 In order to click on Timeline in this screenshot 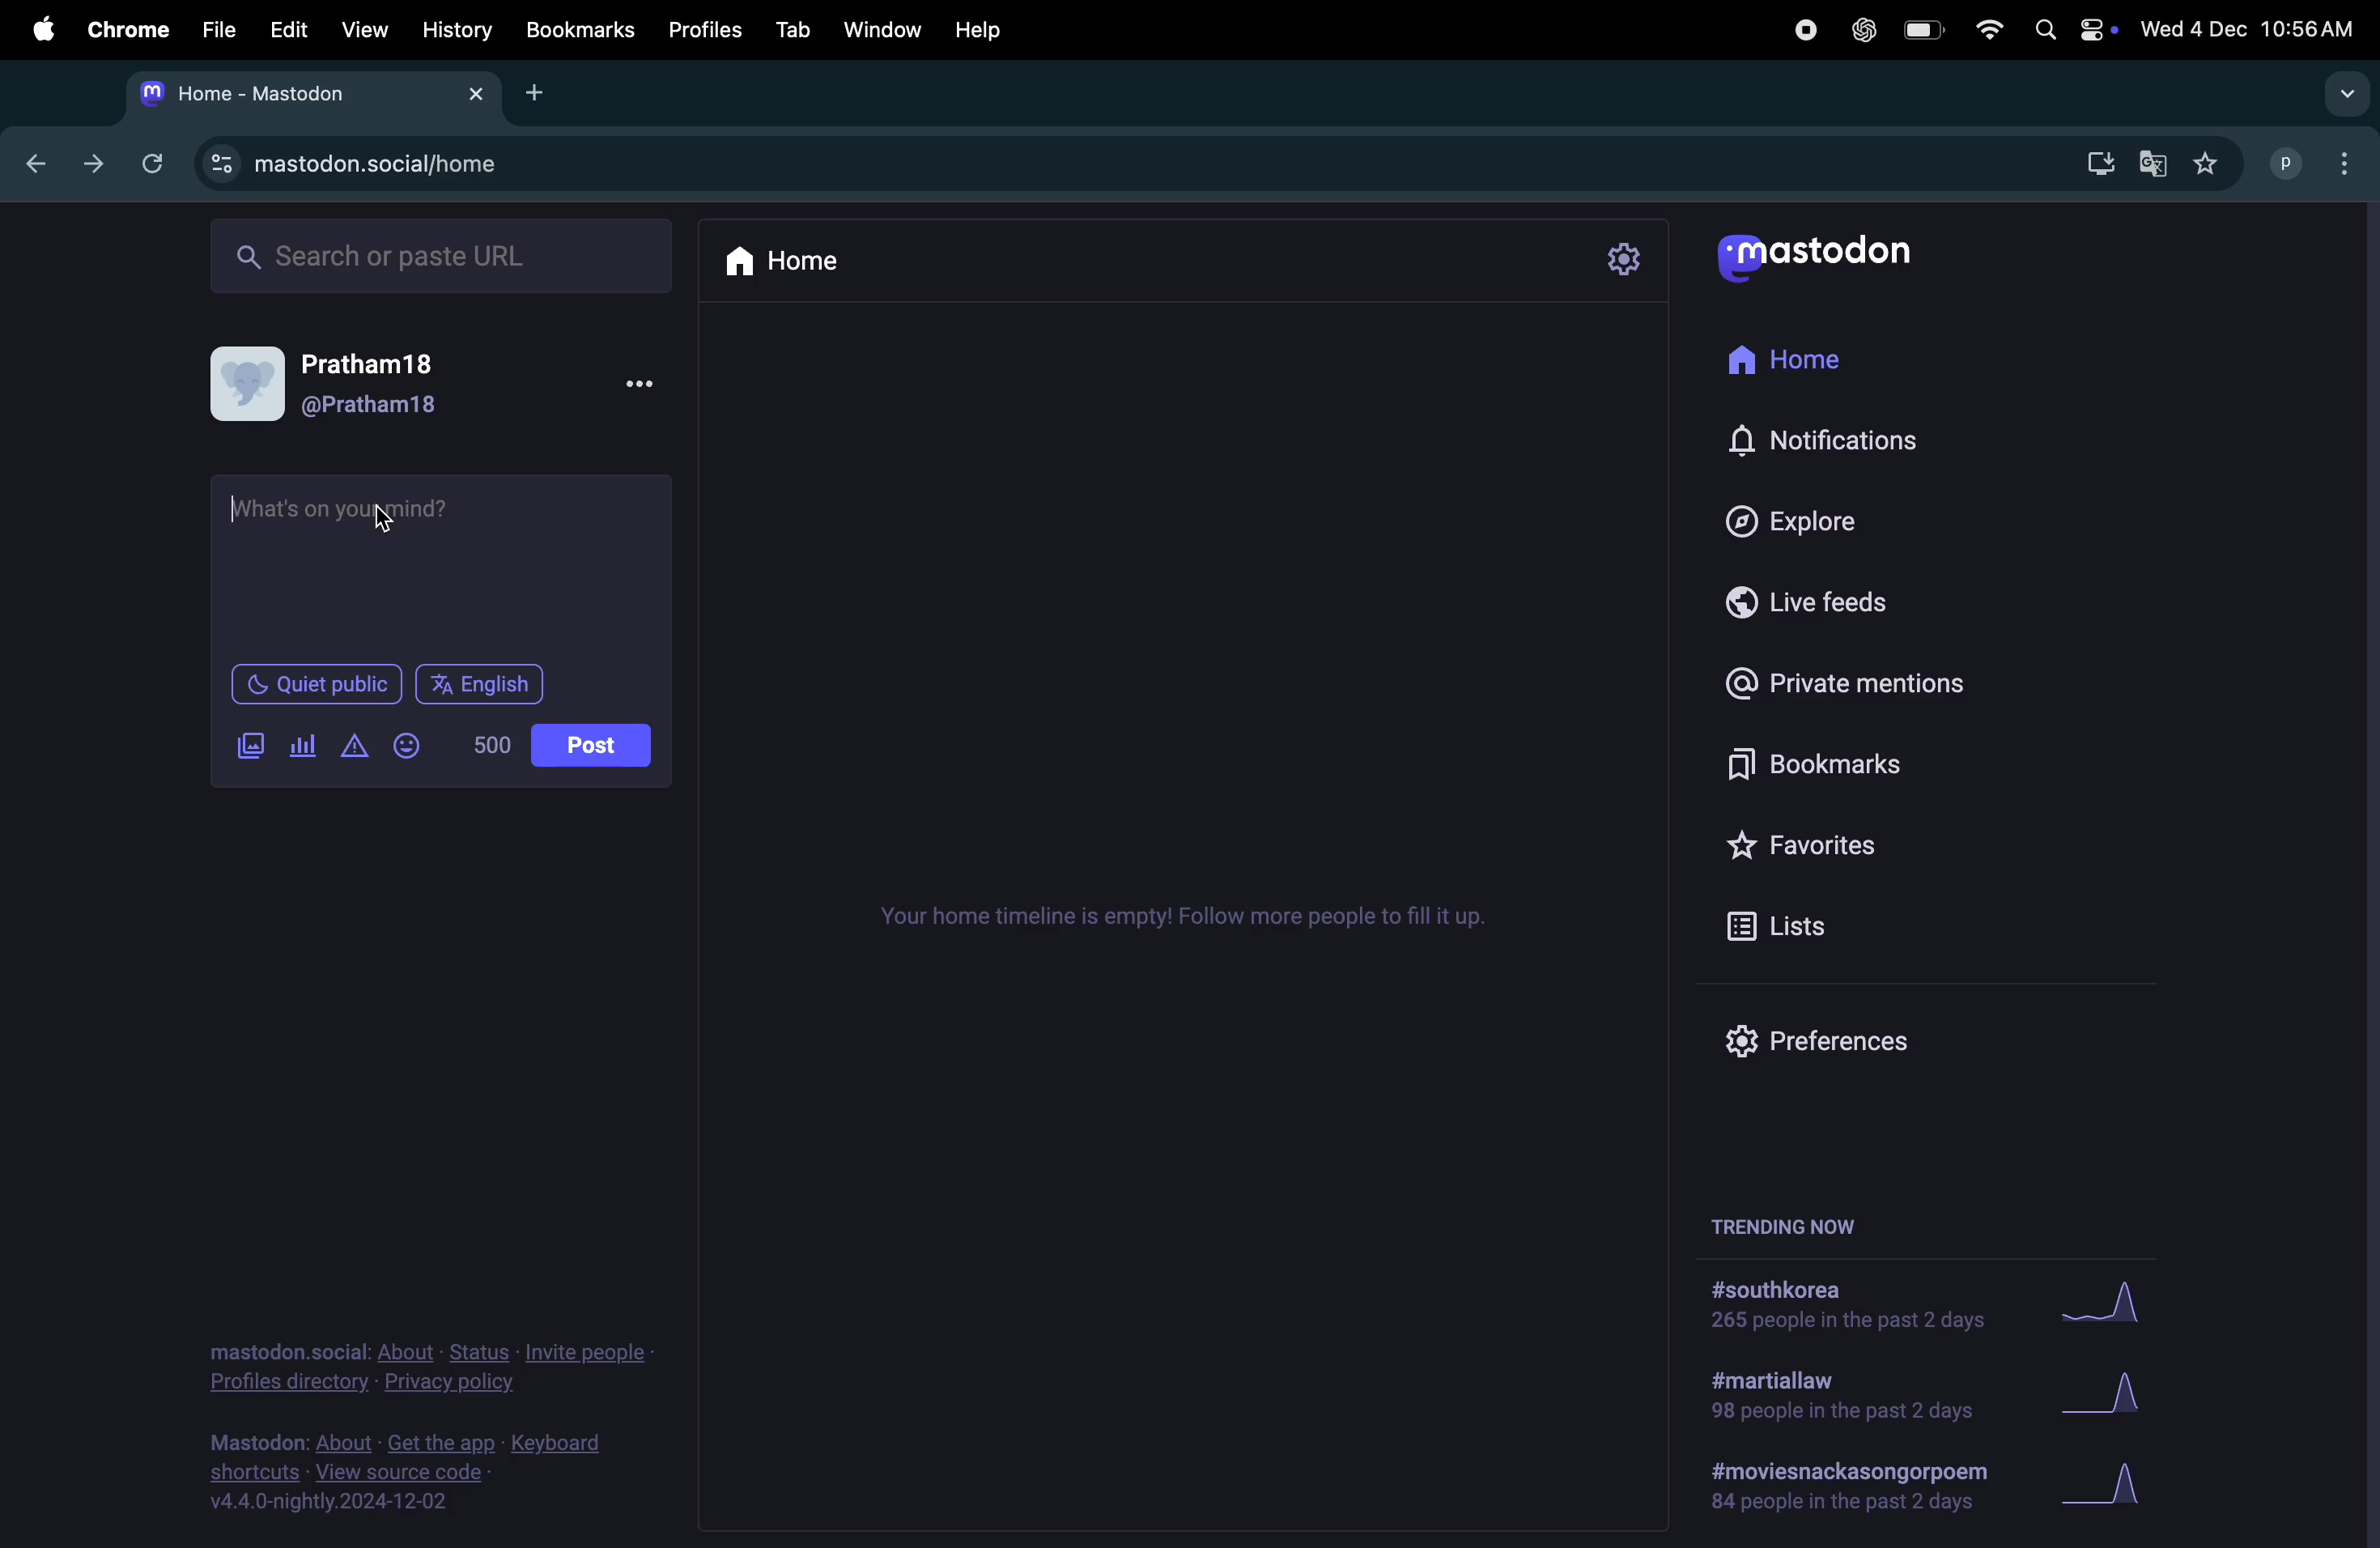, I will do `click(1192, 920)`.